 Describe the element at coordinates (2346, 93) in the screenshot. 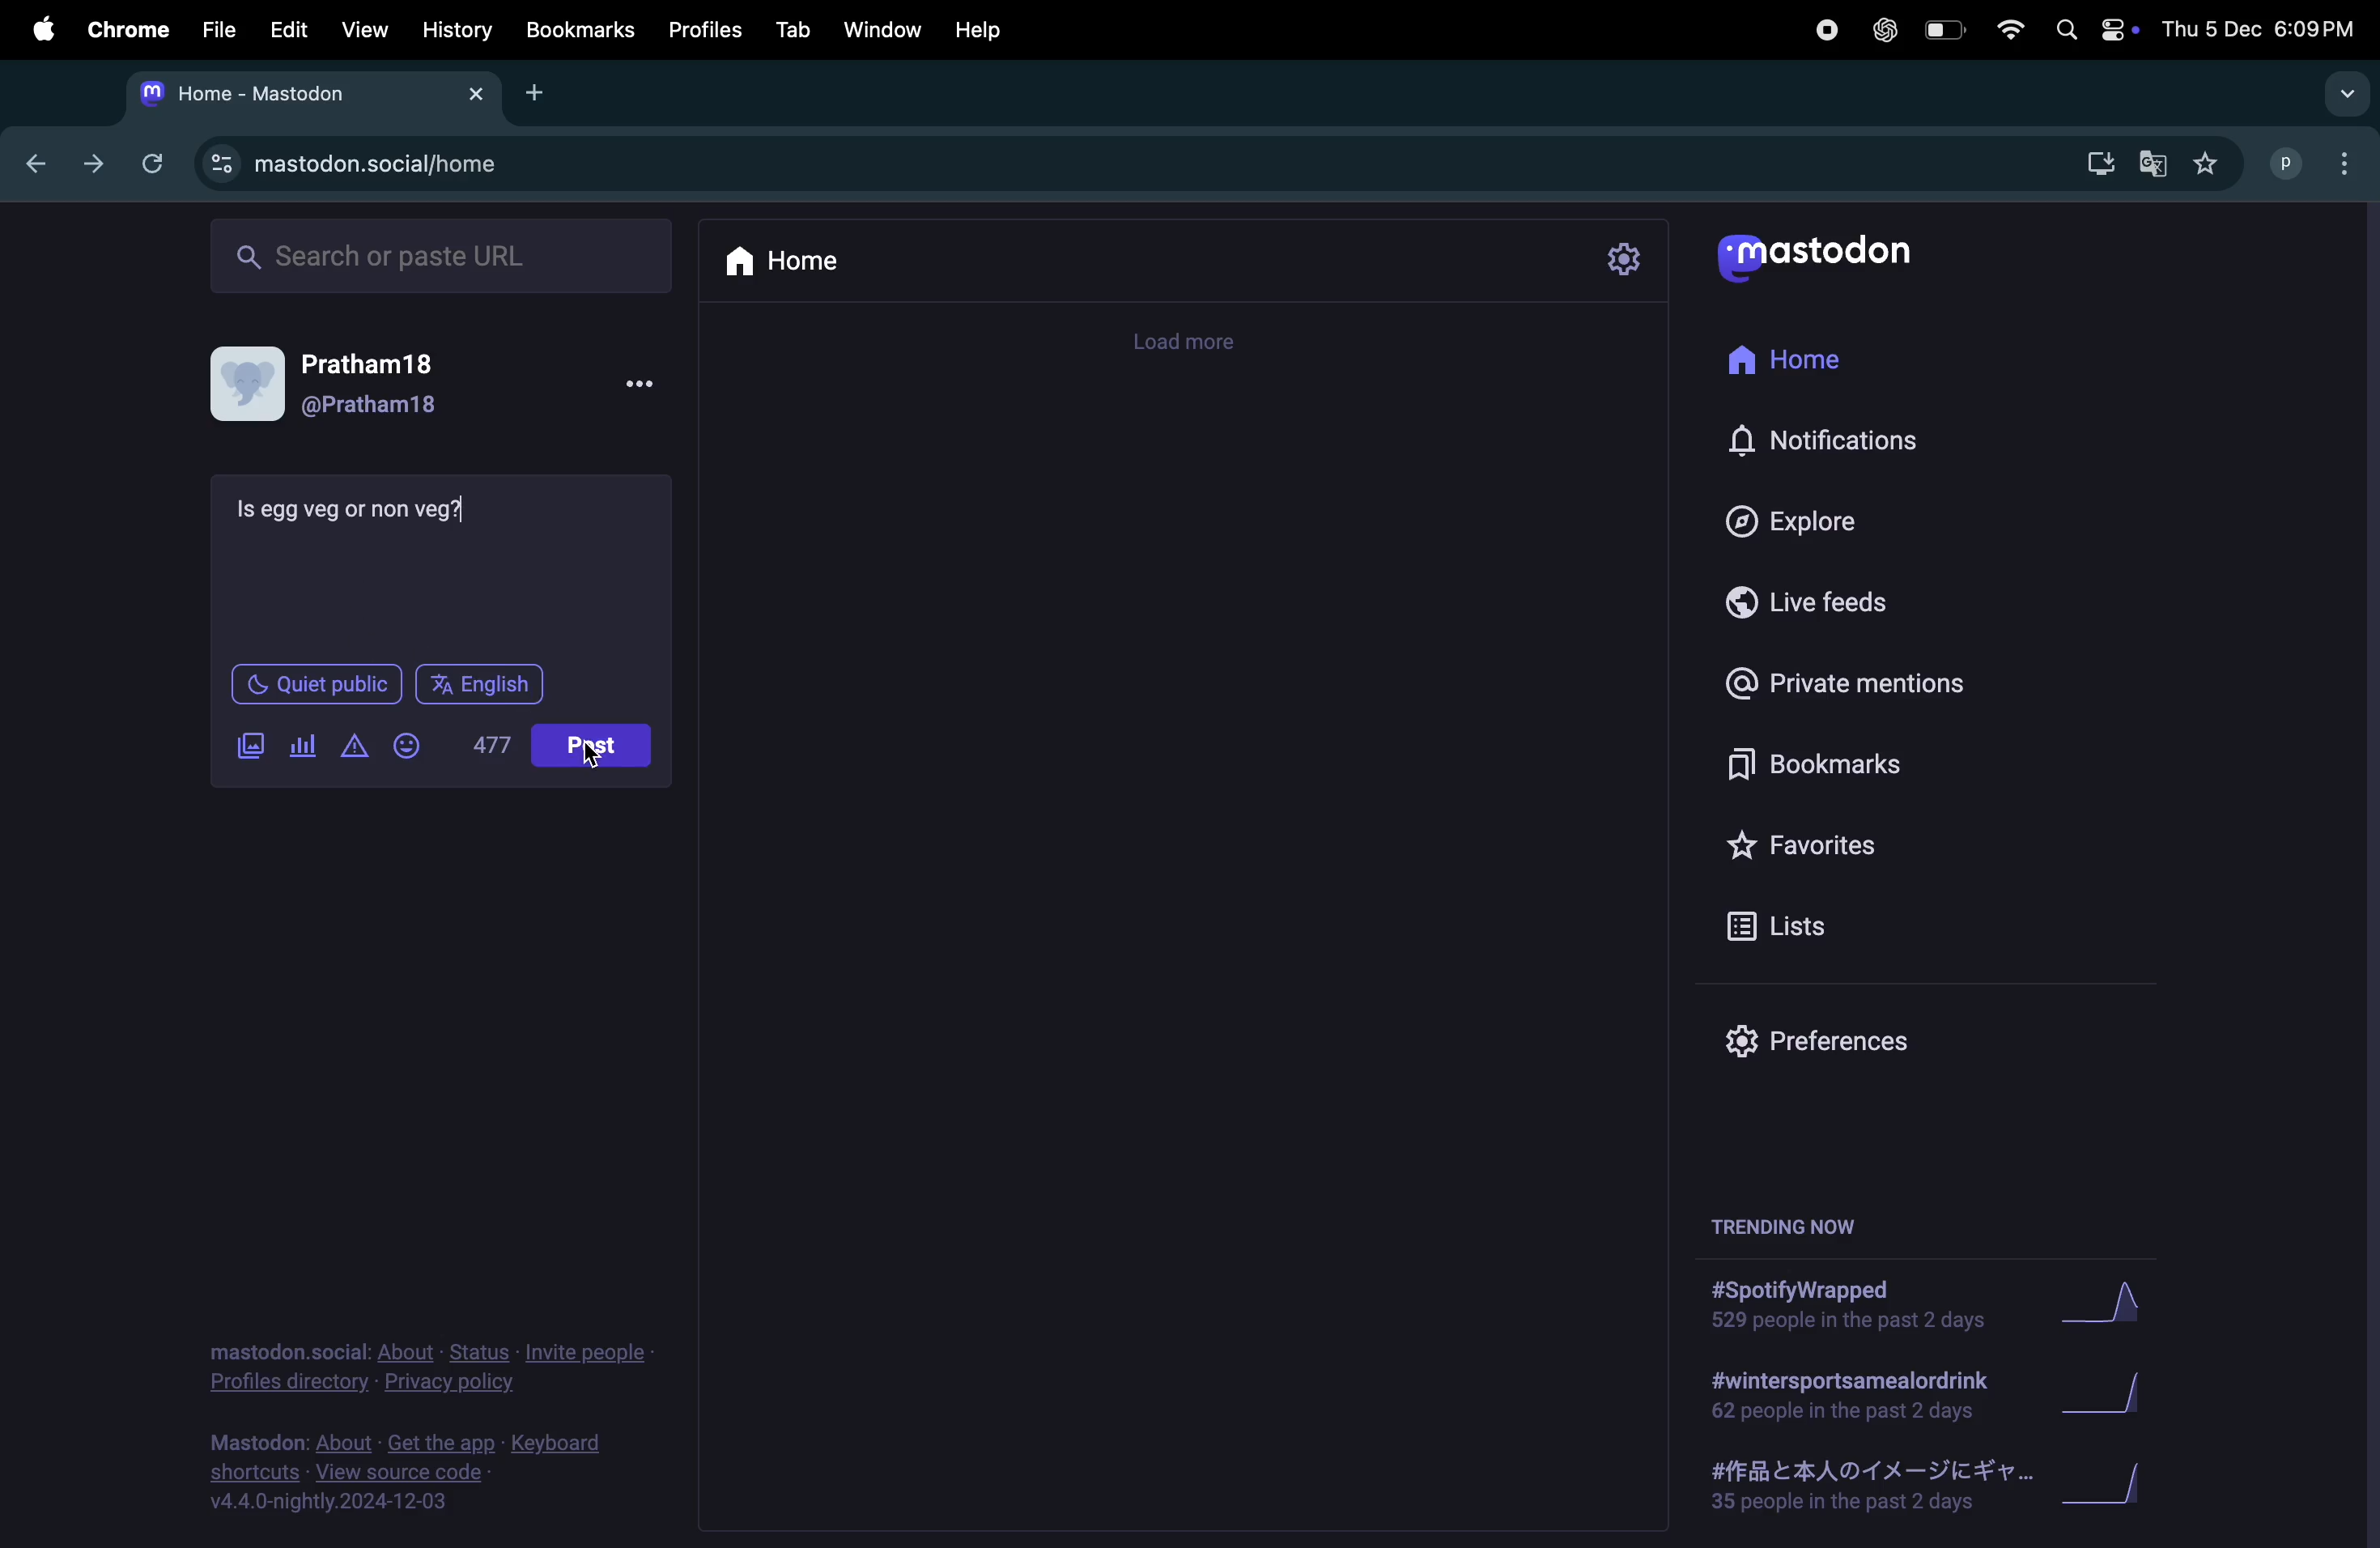

I see `show side bar` at that location.